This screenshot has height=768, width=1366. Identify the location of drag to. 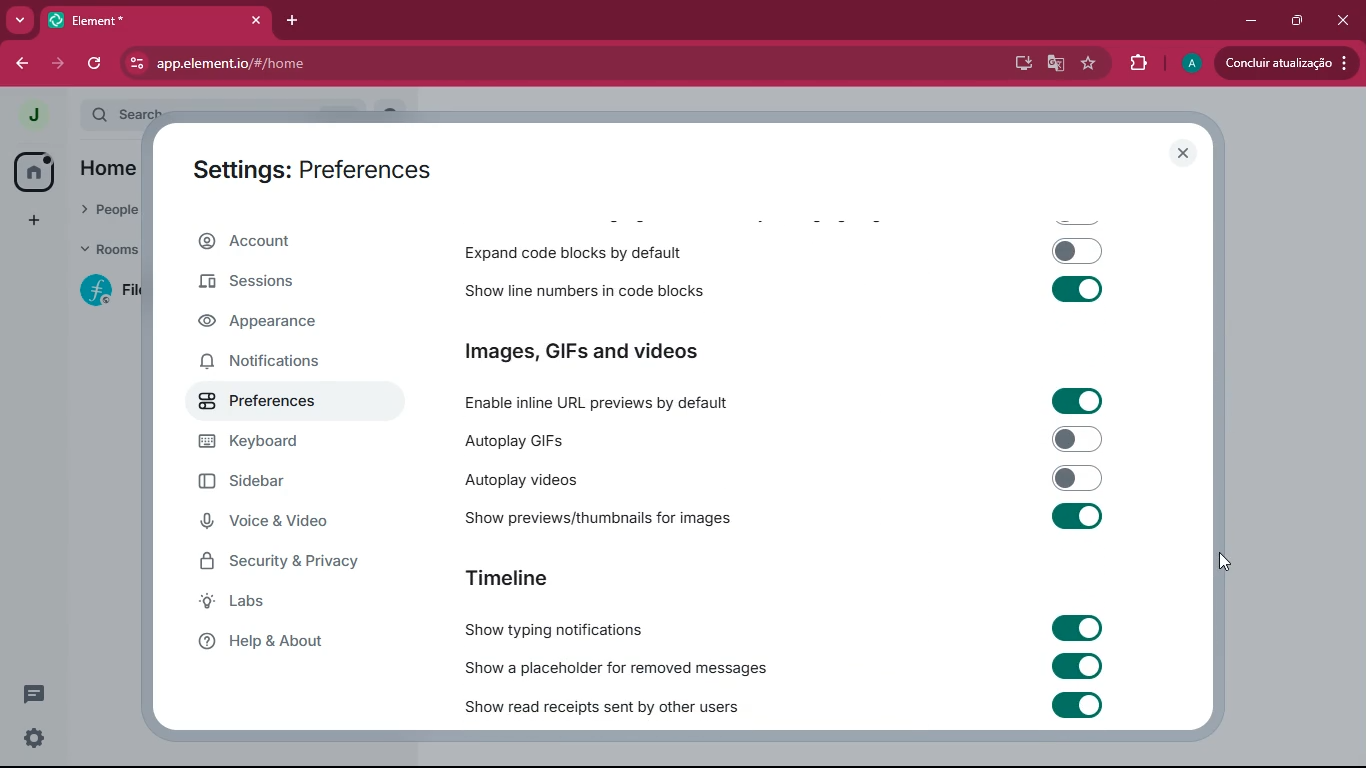
(1226, 562).